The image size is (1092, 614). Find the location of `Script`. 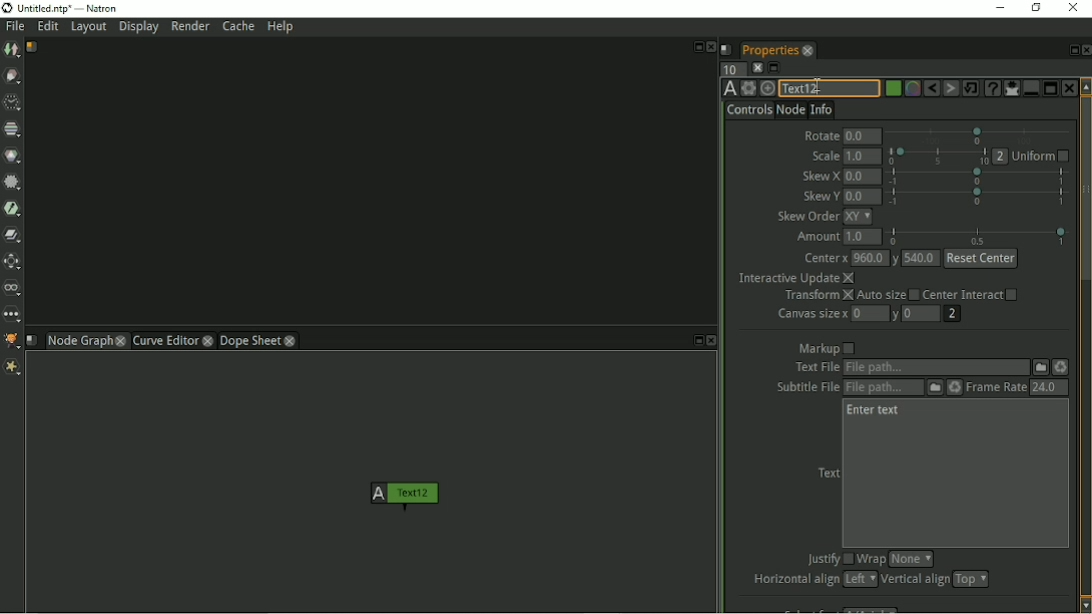

Script is located at coordinates (727, 49).